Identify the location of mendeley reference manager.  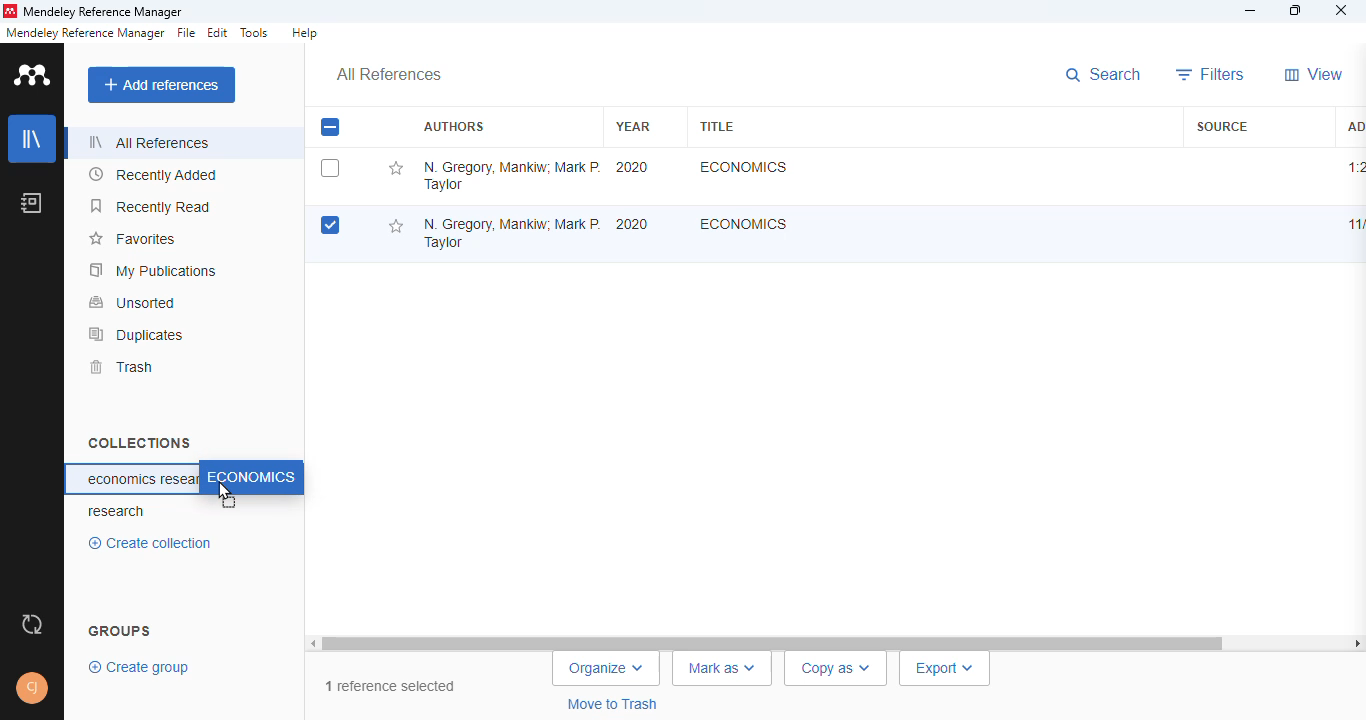
(103, 13).